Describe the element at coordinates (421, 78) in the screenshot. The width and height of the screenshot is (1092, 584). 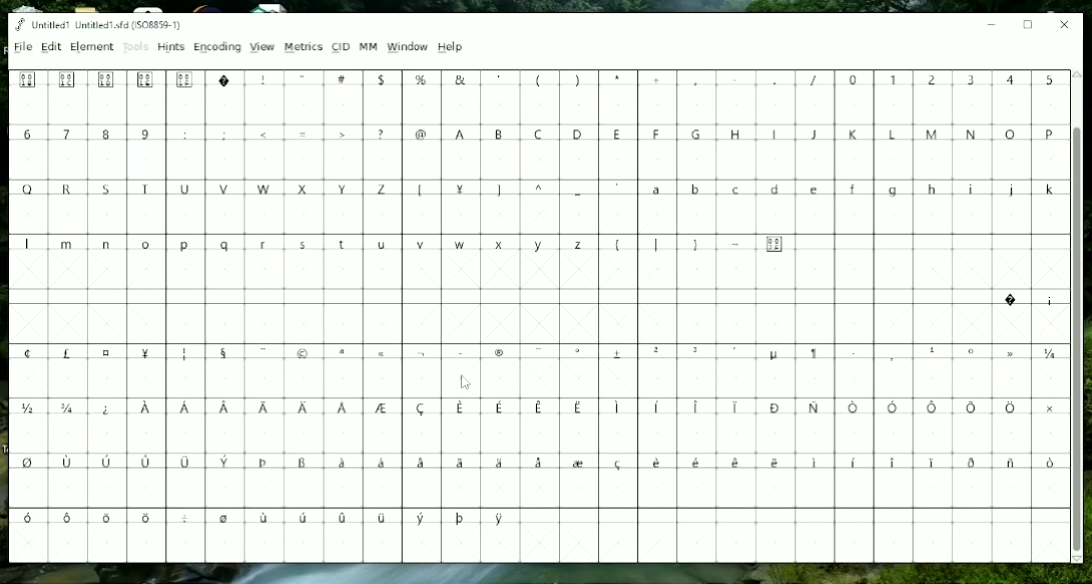
I see `Symbols` at that location.